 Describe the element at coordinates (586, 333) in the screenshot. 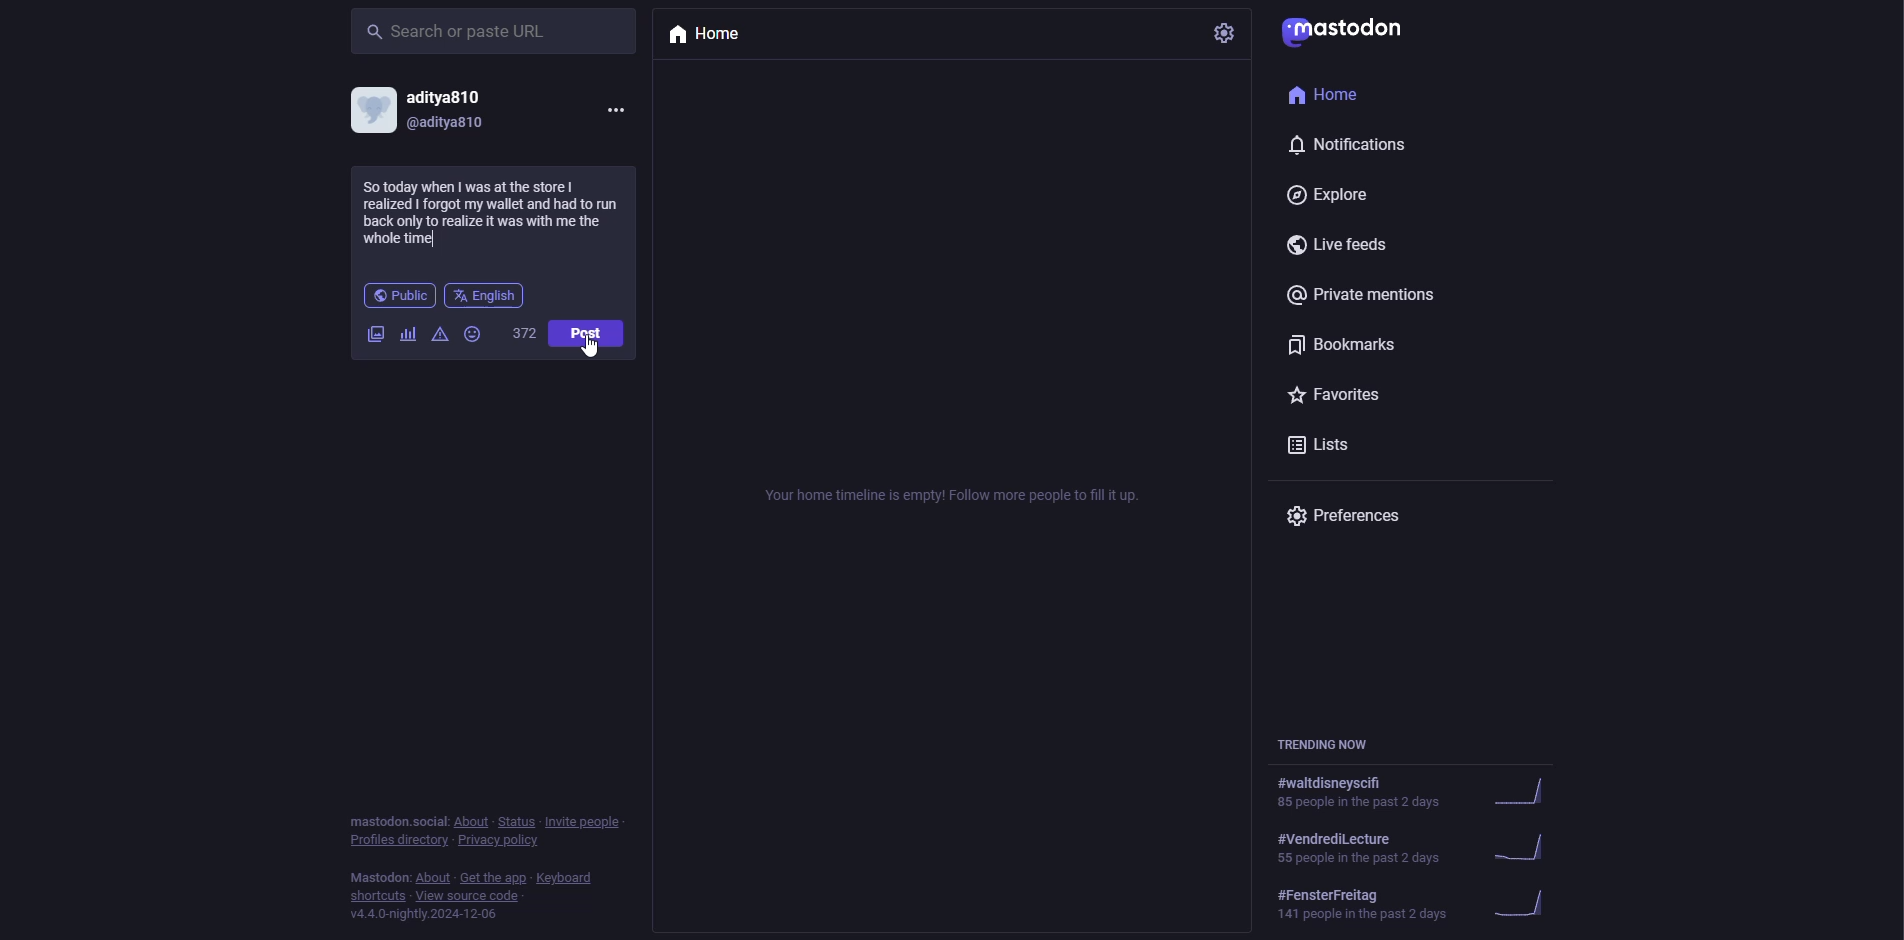

I see `post` at that location.